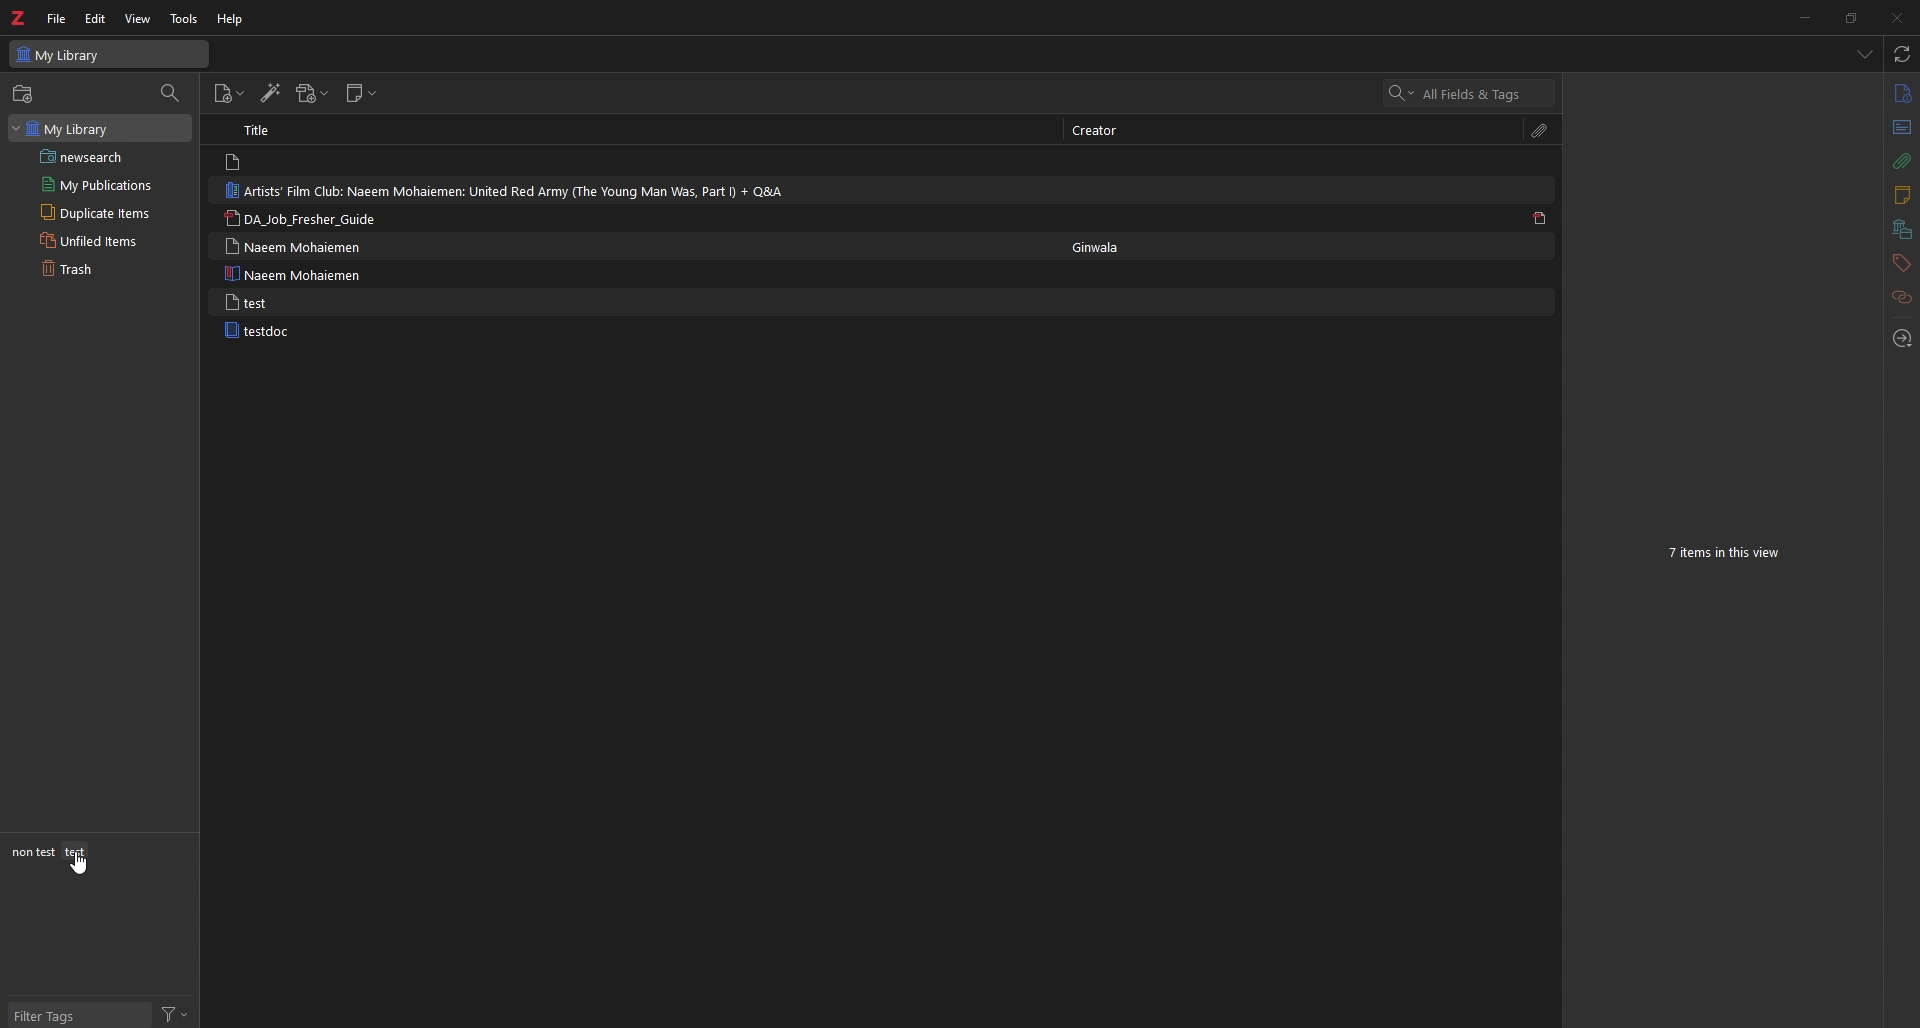 Image resolution: width=1920 pixels, height=1028 pixels. I want to click on saved search, so click(106, 157).